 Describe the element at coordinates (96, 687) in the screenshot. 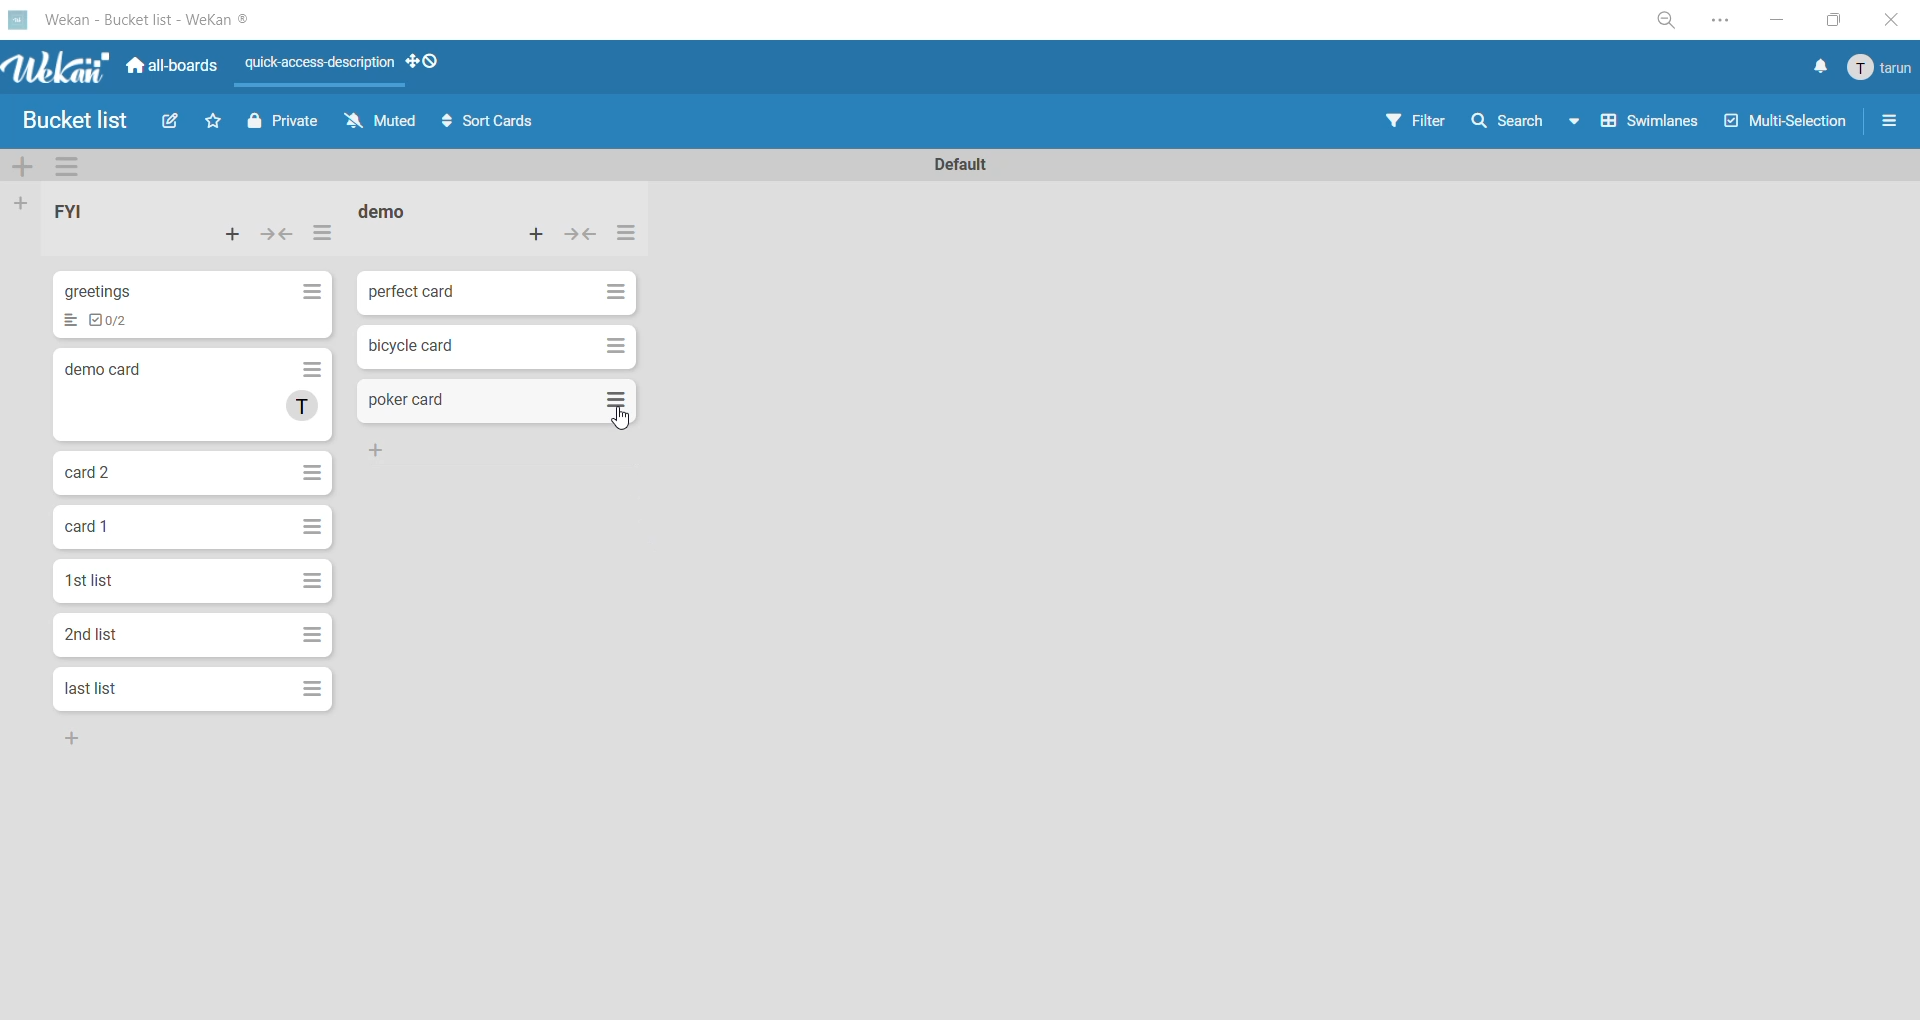

I see `last list` at that location.